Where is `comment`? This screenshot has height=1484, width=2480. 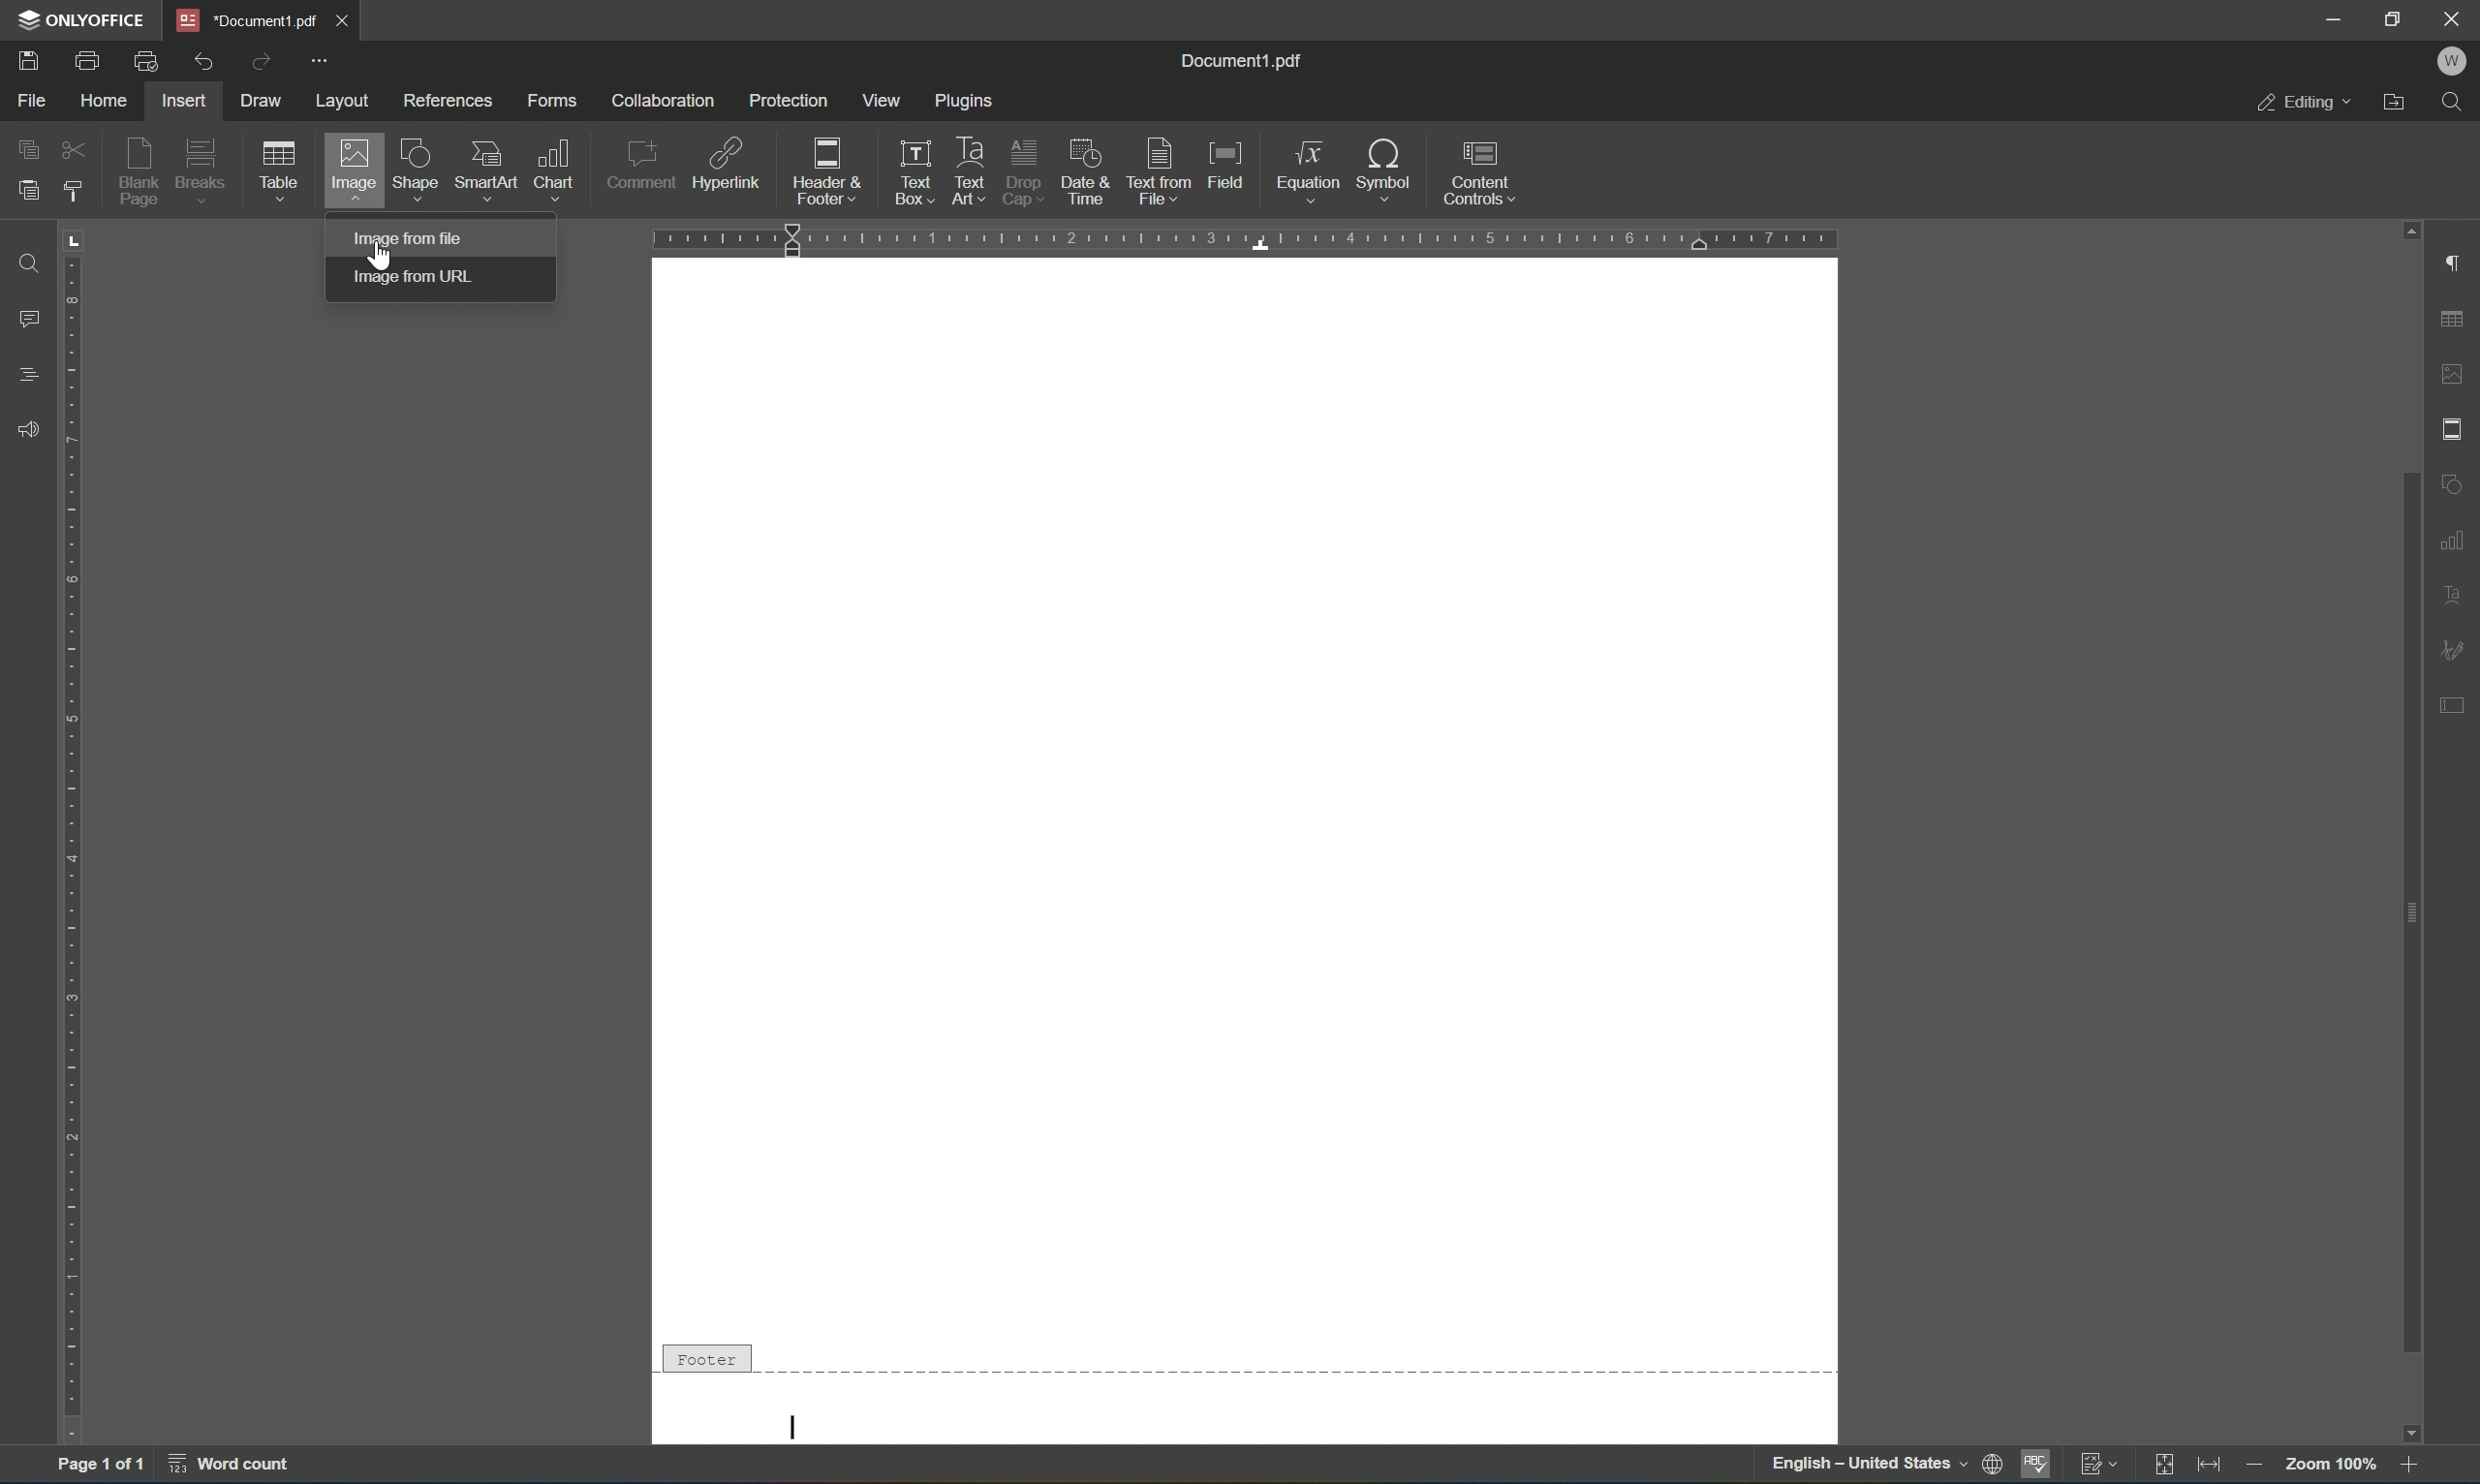
comment is located at coordinates (643, 165).